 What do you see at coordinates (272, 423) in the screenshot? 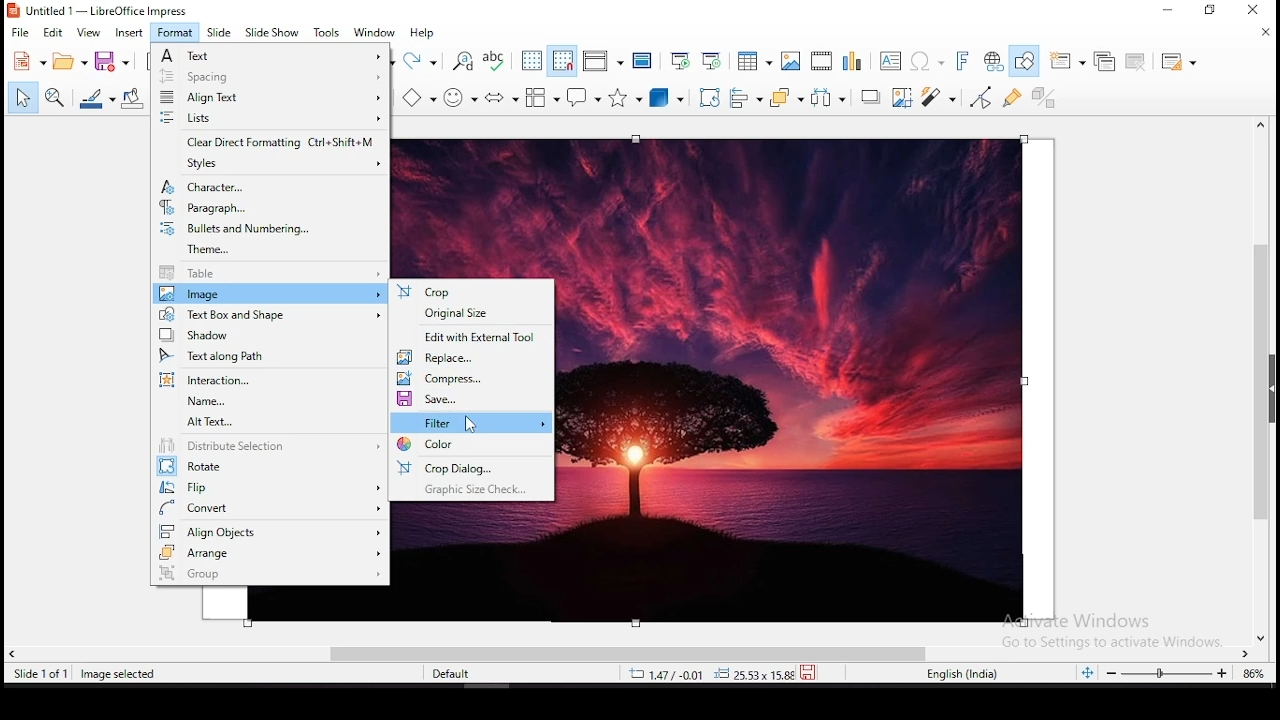
I see `alt text` at bounding box center [272, 423].